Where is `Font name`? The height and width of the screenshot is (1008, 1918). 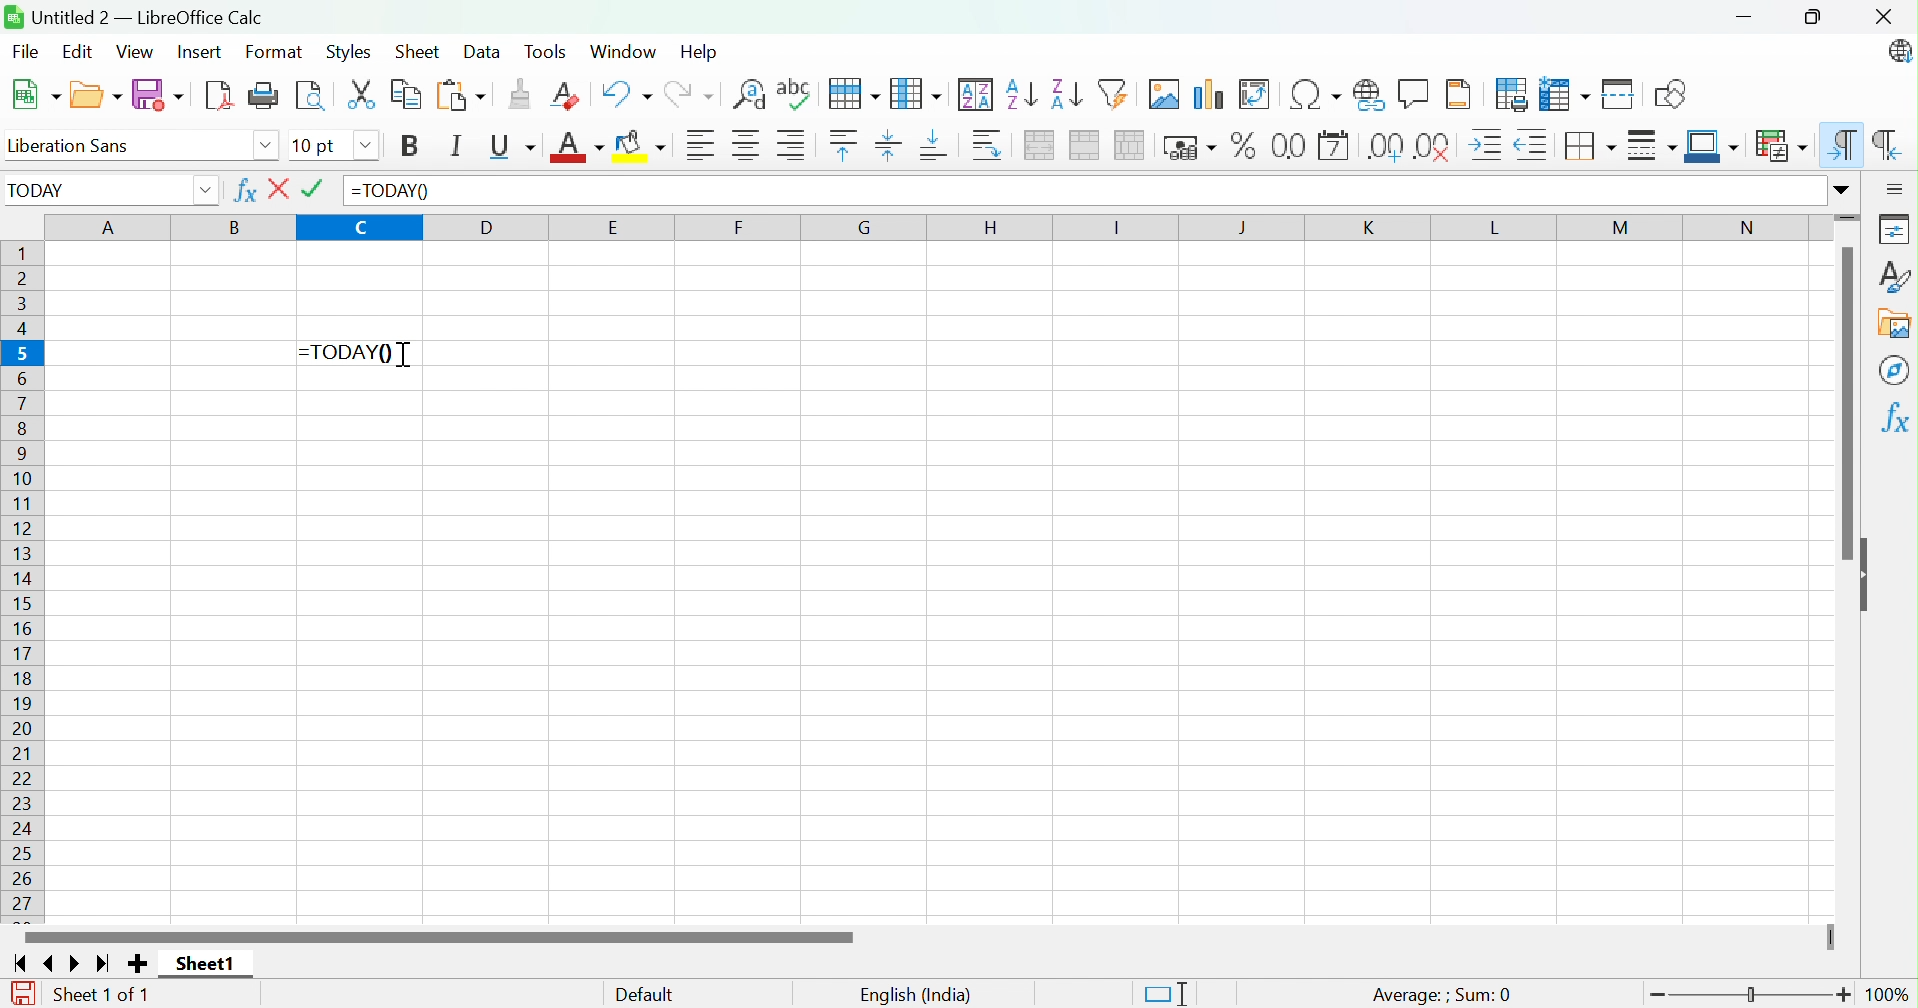 Font name is located at coordinates (318, 147).